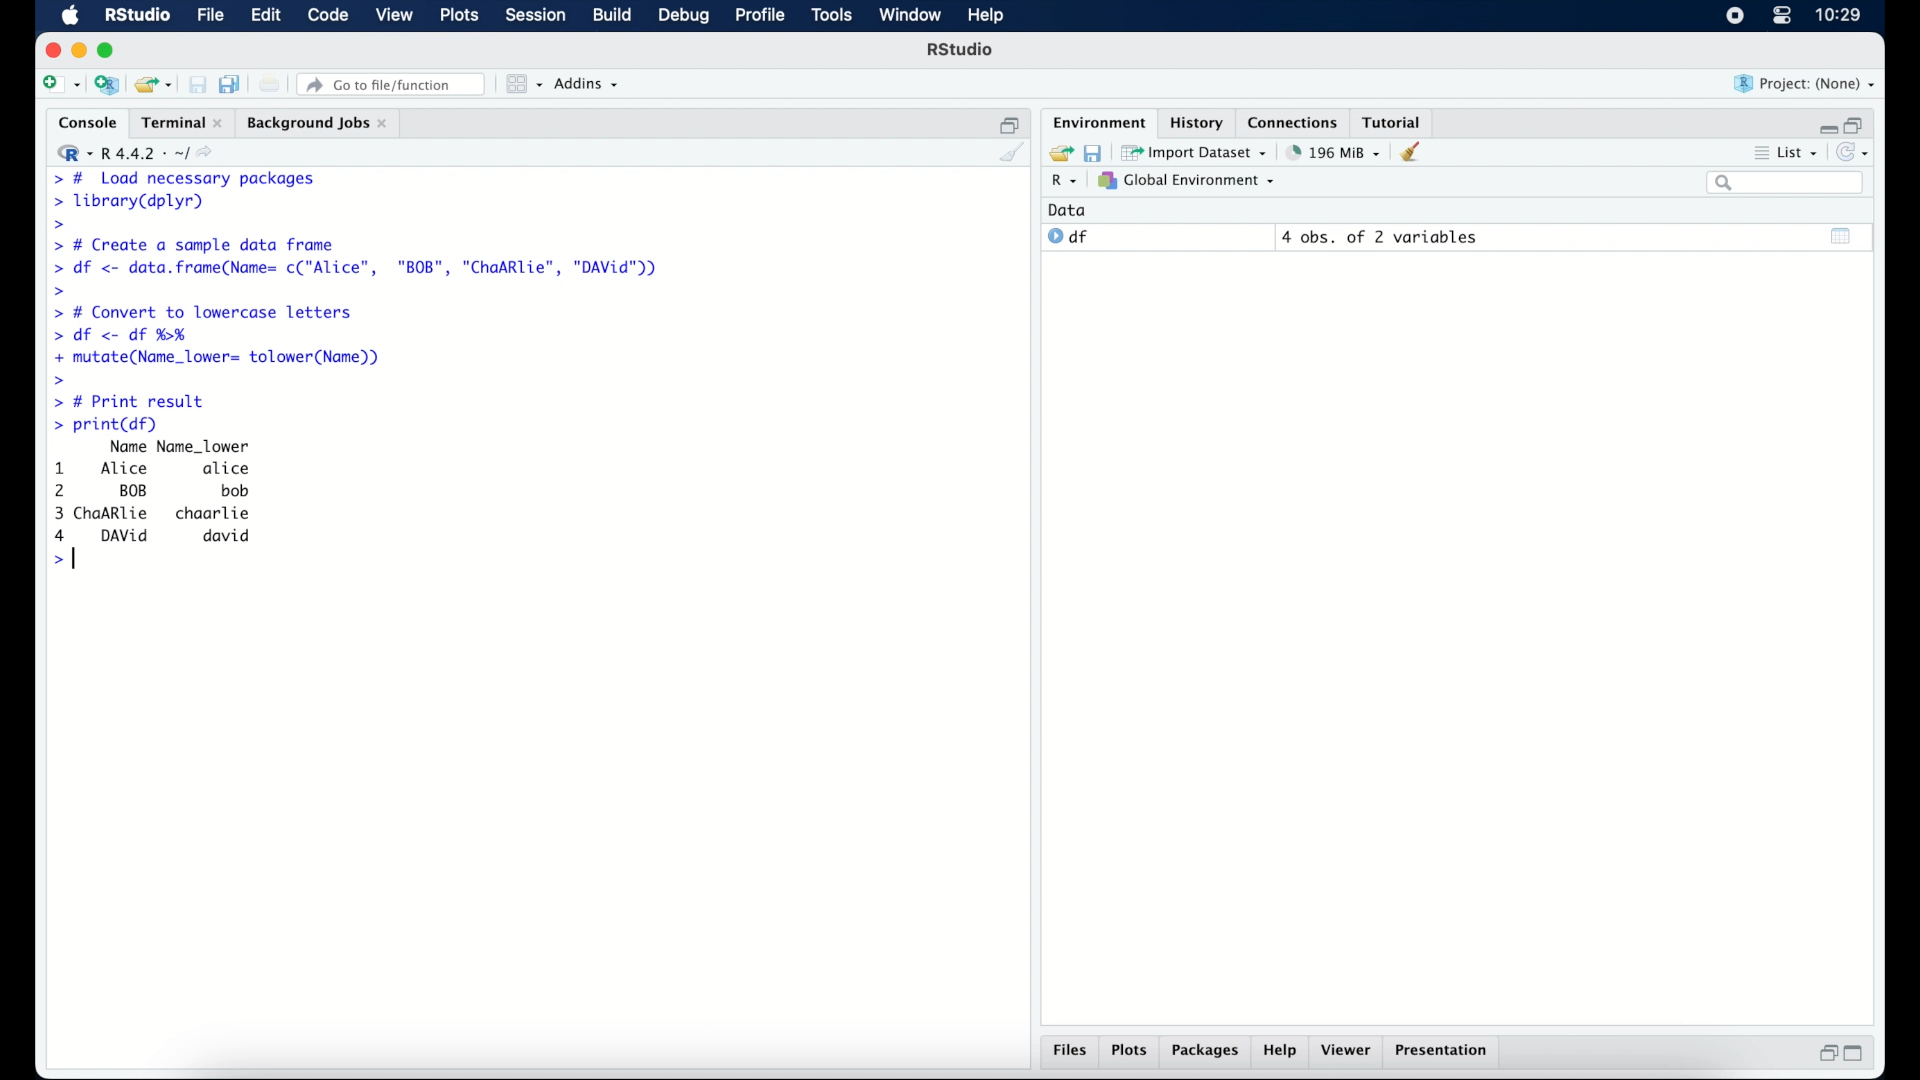 The image size is (1920, 1080). What do you see at coordinates (1280, 1053) in the screenshot?
I see `help` at bounding box center [1280, 1053].